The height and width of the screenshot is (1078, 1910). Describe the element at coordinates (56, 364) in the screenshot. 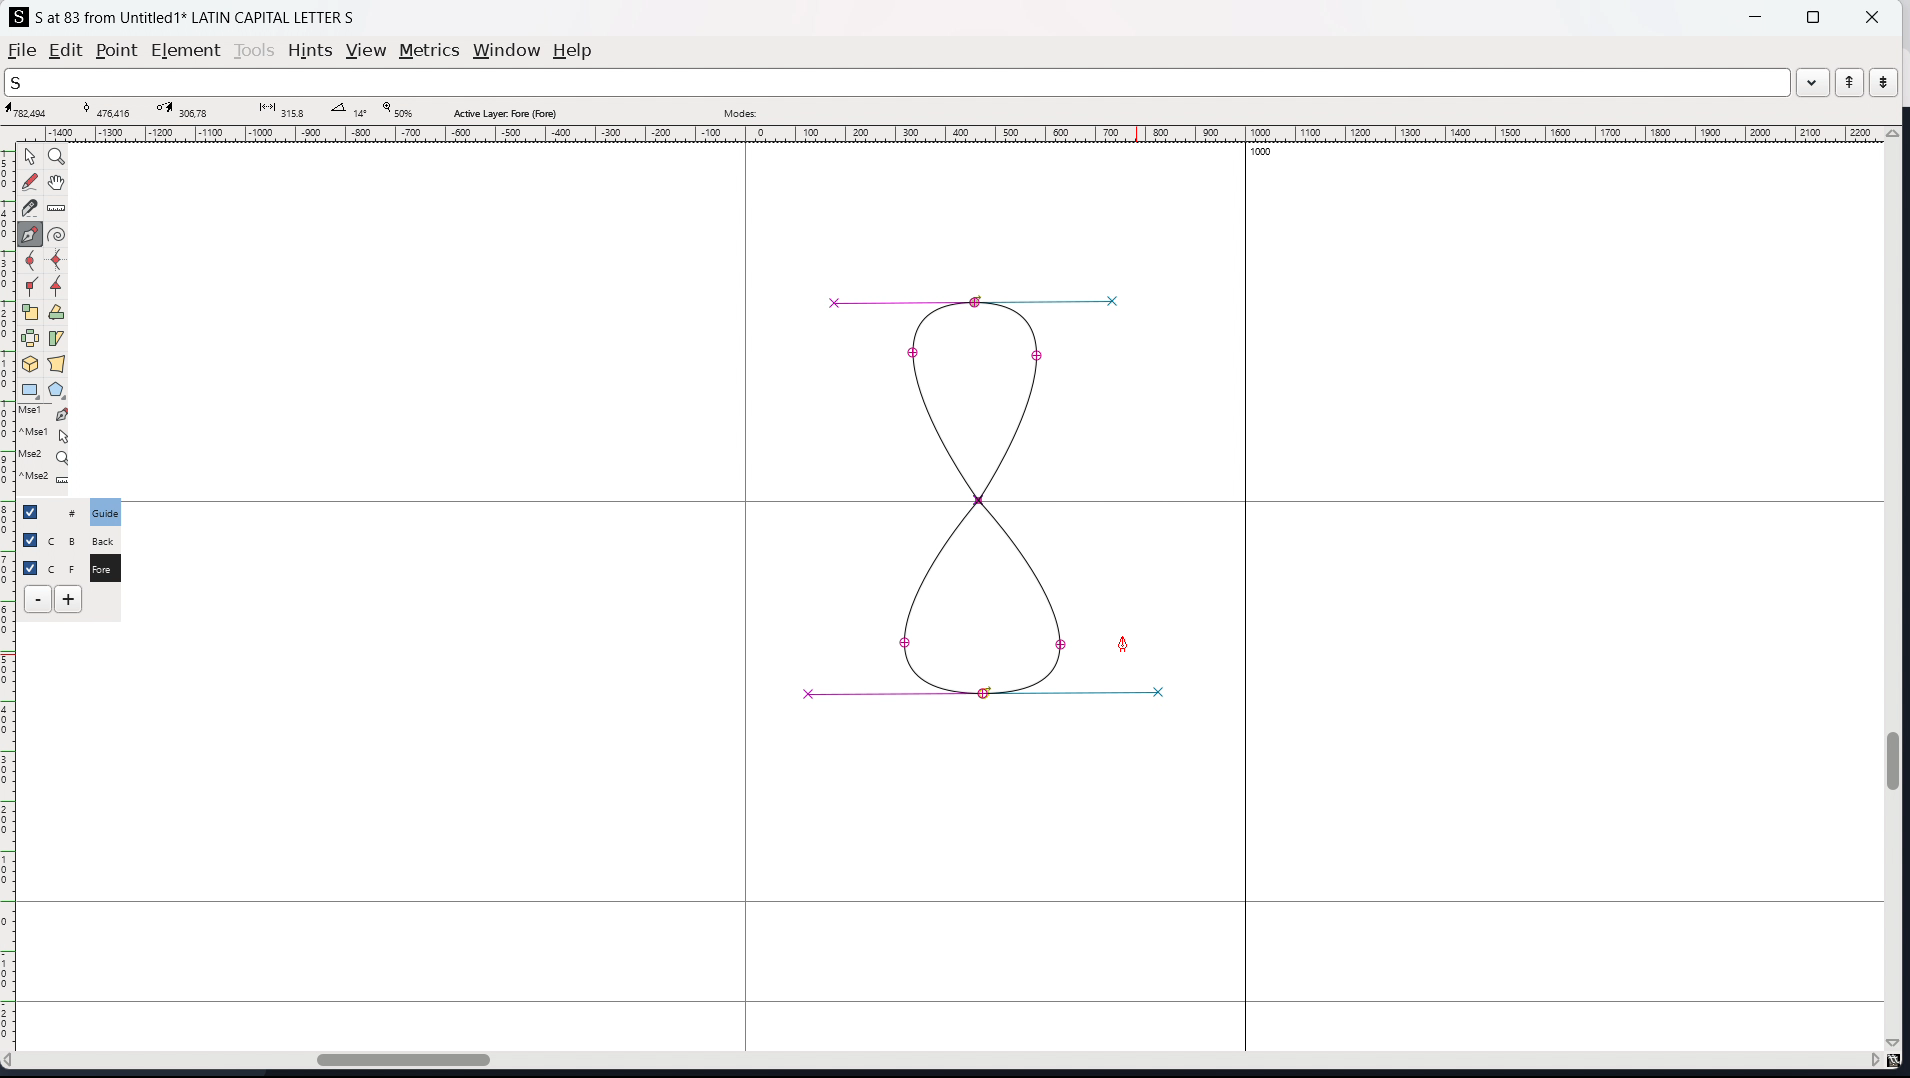

I see `perspective transformation` at that location.